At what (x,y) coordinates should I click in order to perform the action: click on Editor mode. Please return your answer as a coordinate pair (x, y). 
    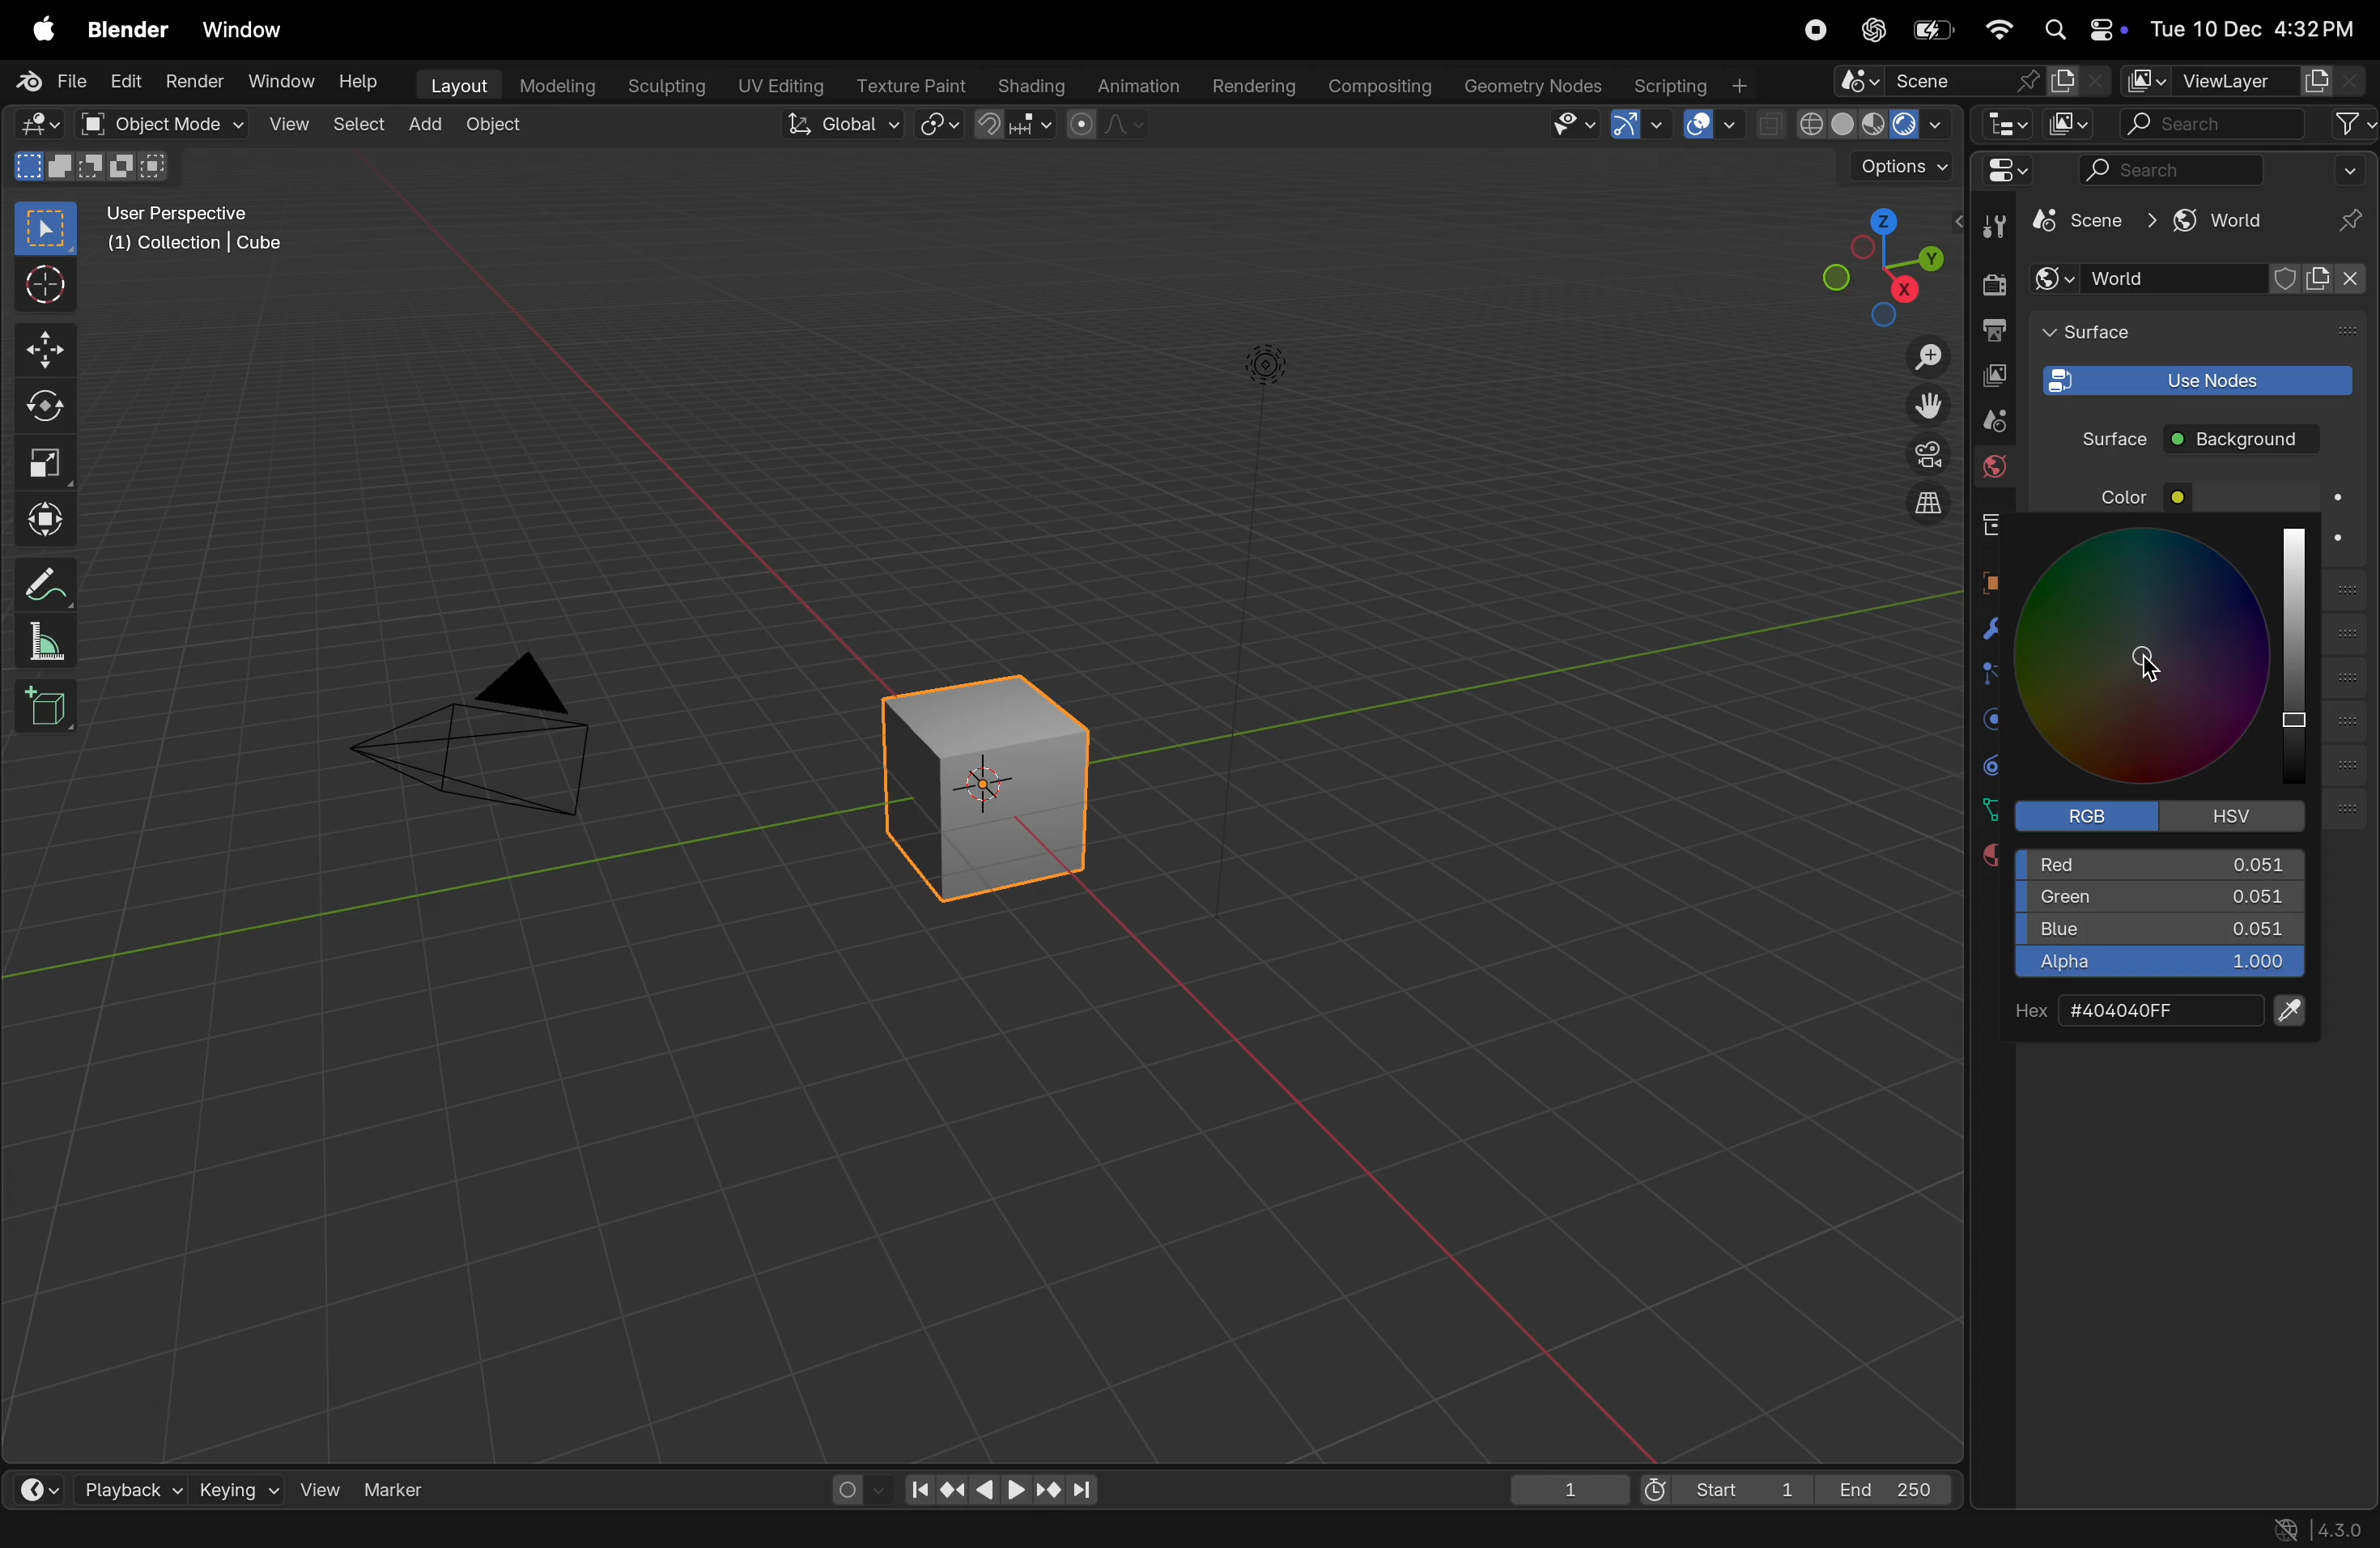
    Looking at the image, I should click on (2004, 170).